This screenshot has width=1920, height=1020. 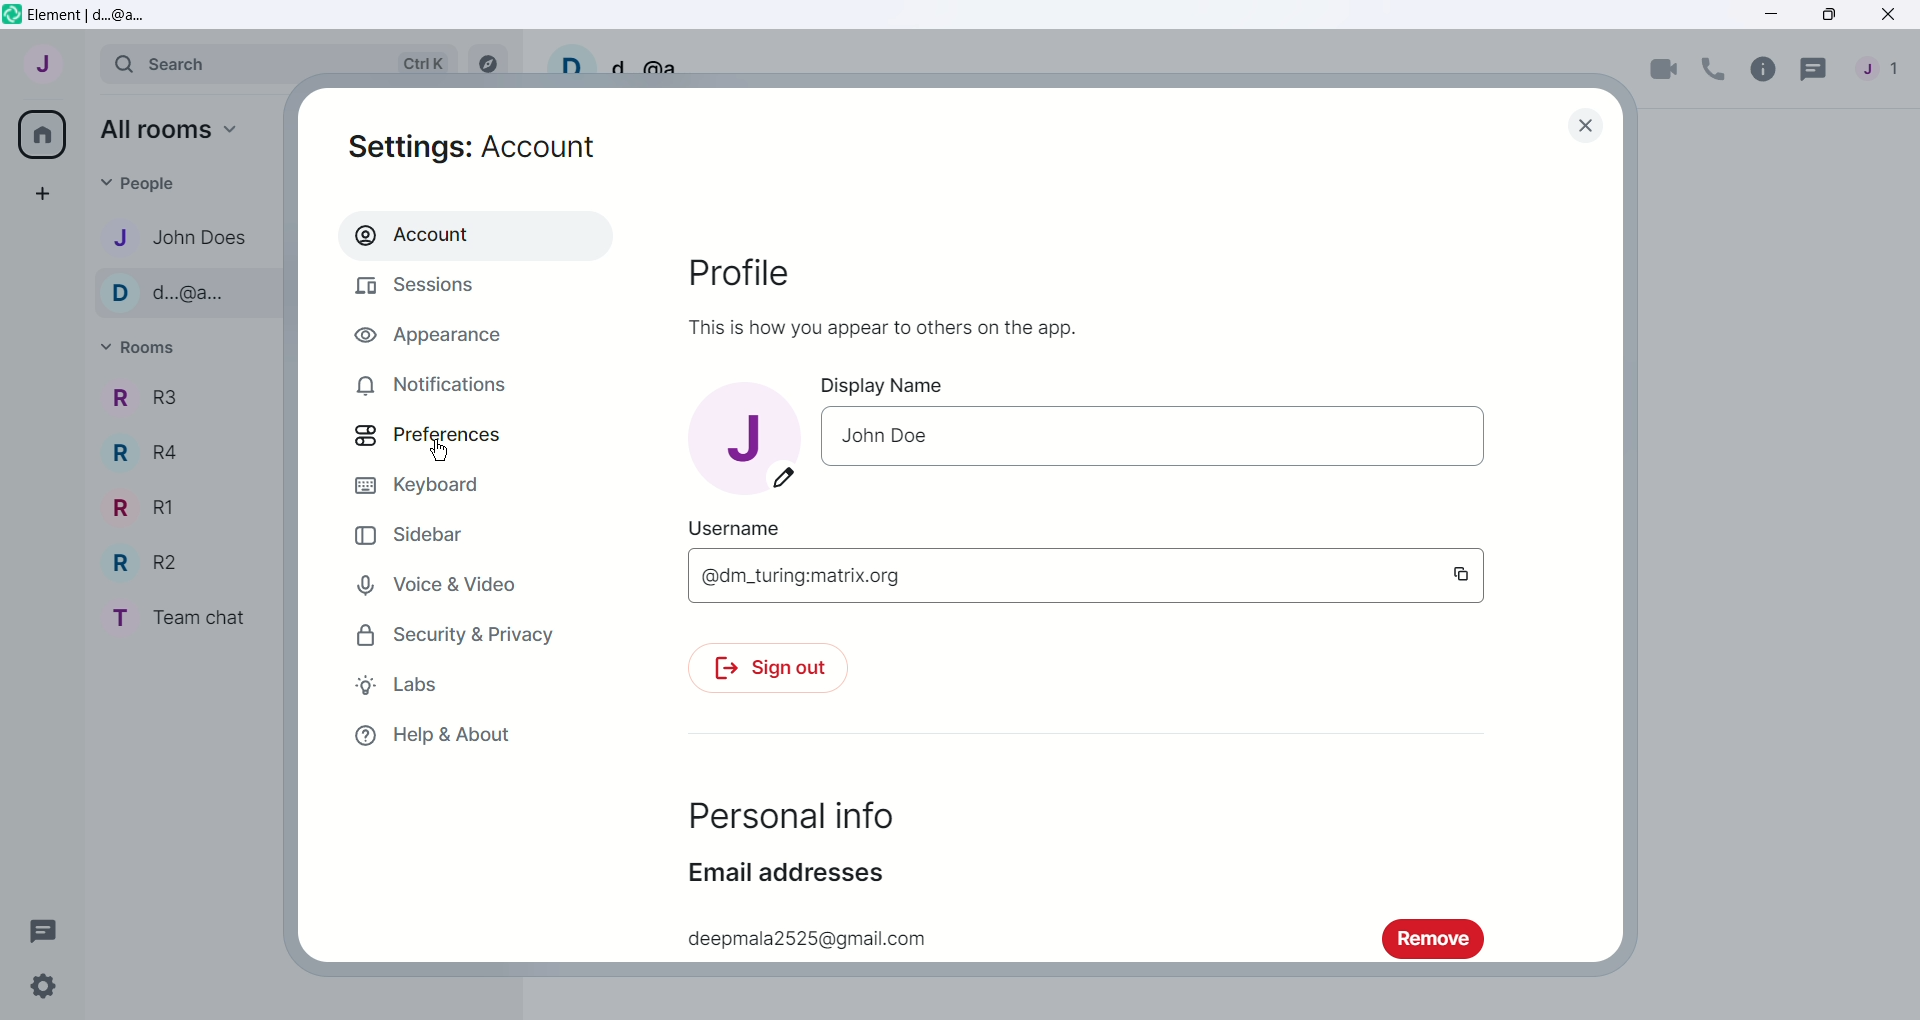 What do you see at coordinates (1586, 125) in the screenshot?
I see `close` at bounding box center [1586, 125].